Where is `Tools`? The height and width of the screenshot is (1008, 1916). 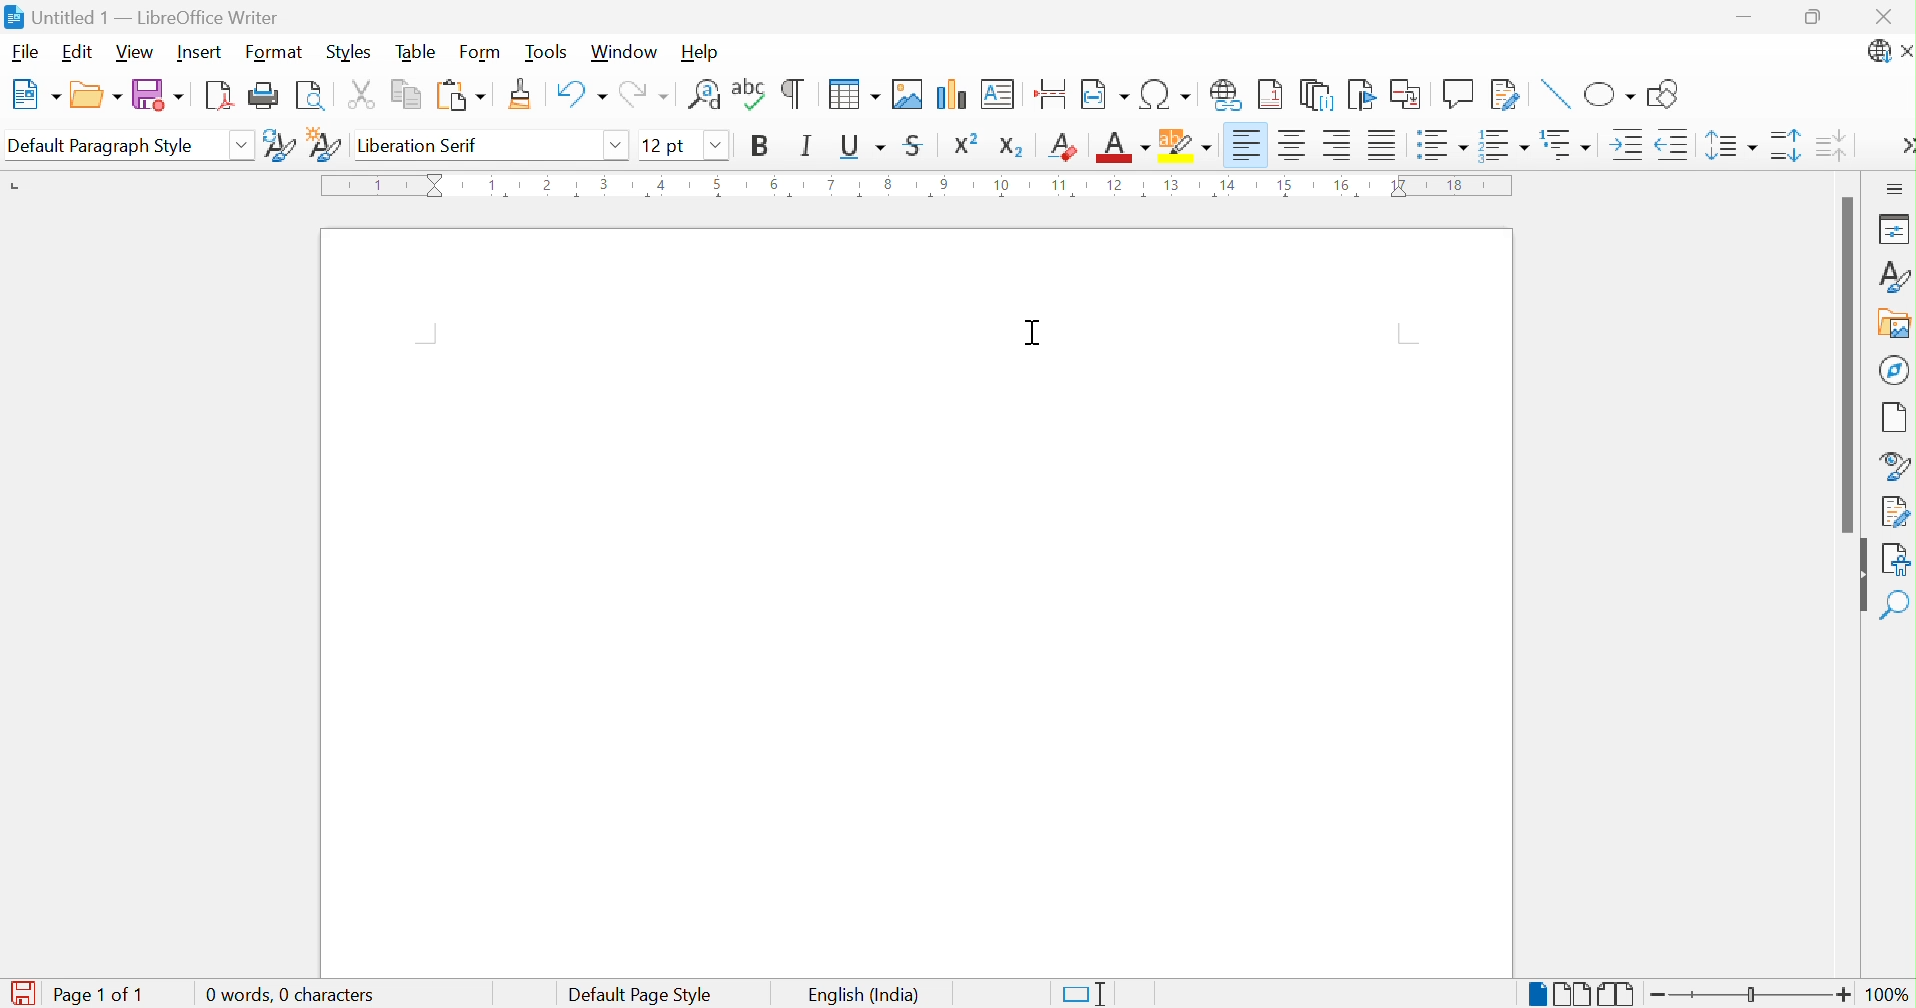
Tools is located at coordinates (546, 52).